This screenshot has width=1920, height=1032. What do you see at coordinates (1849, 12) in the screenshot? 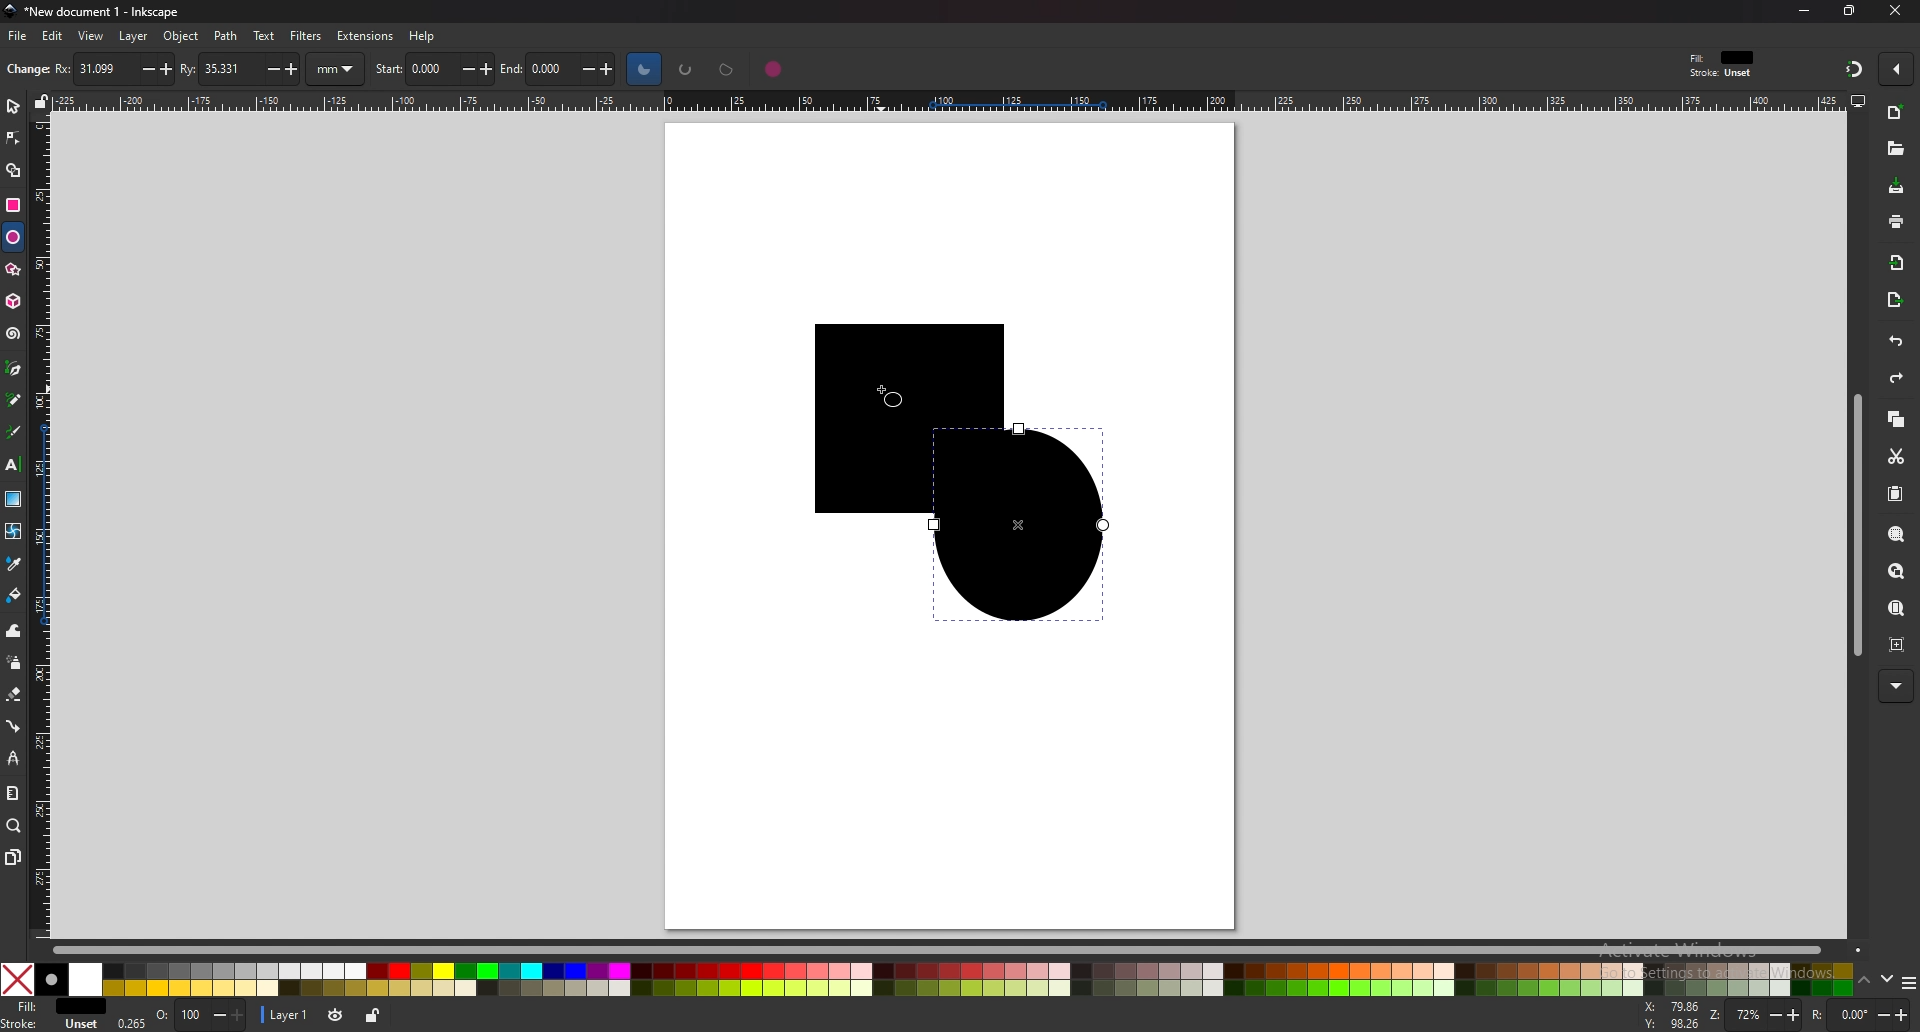
I see `resize` at bounding box center [1849, 12].